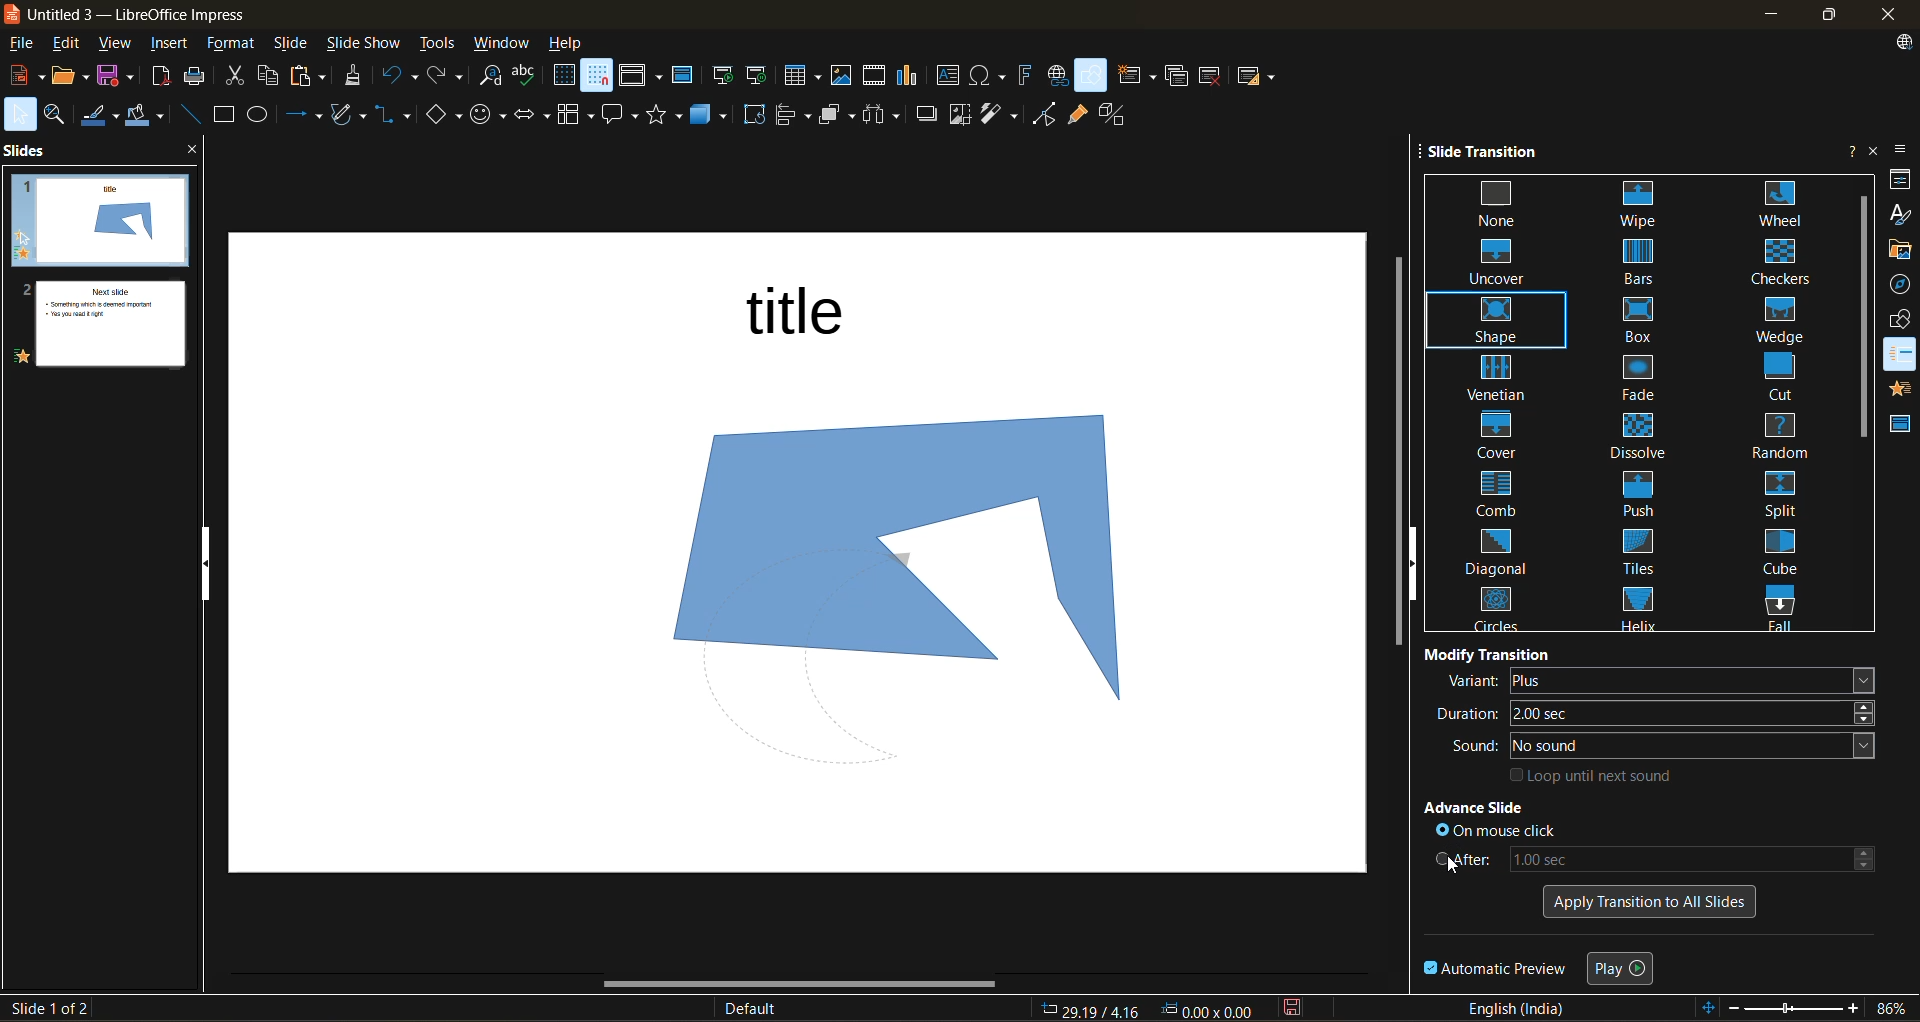  Describe the element at coordinates (490, 76) in the screenshot. I see `find and replace` at that location.